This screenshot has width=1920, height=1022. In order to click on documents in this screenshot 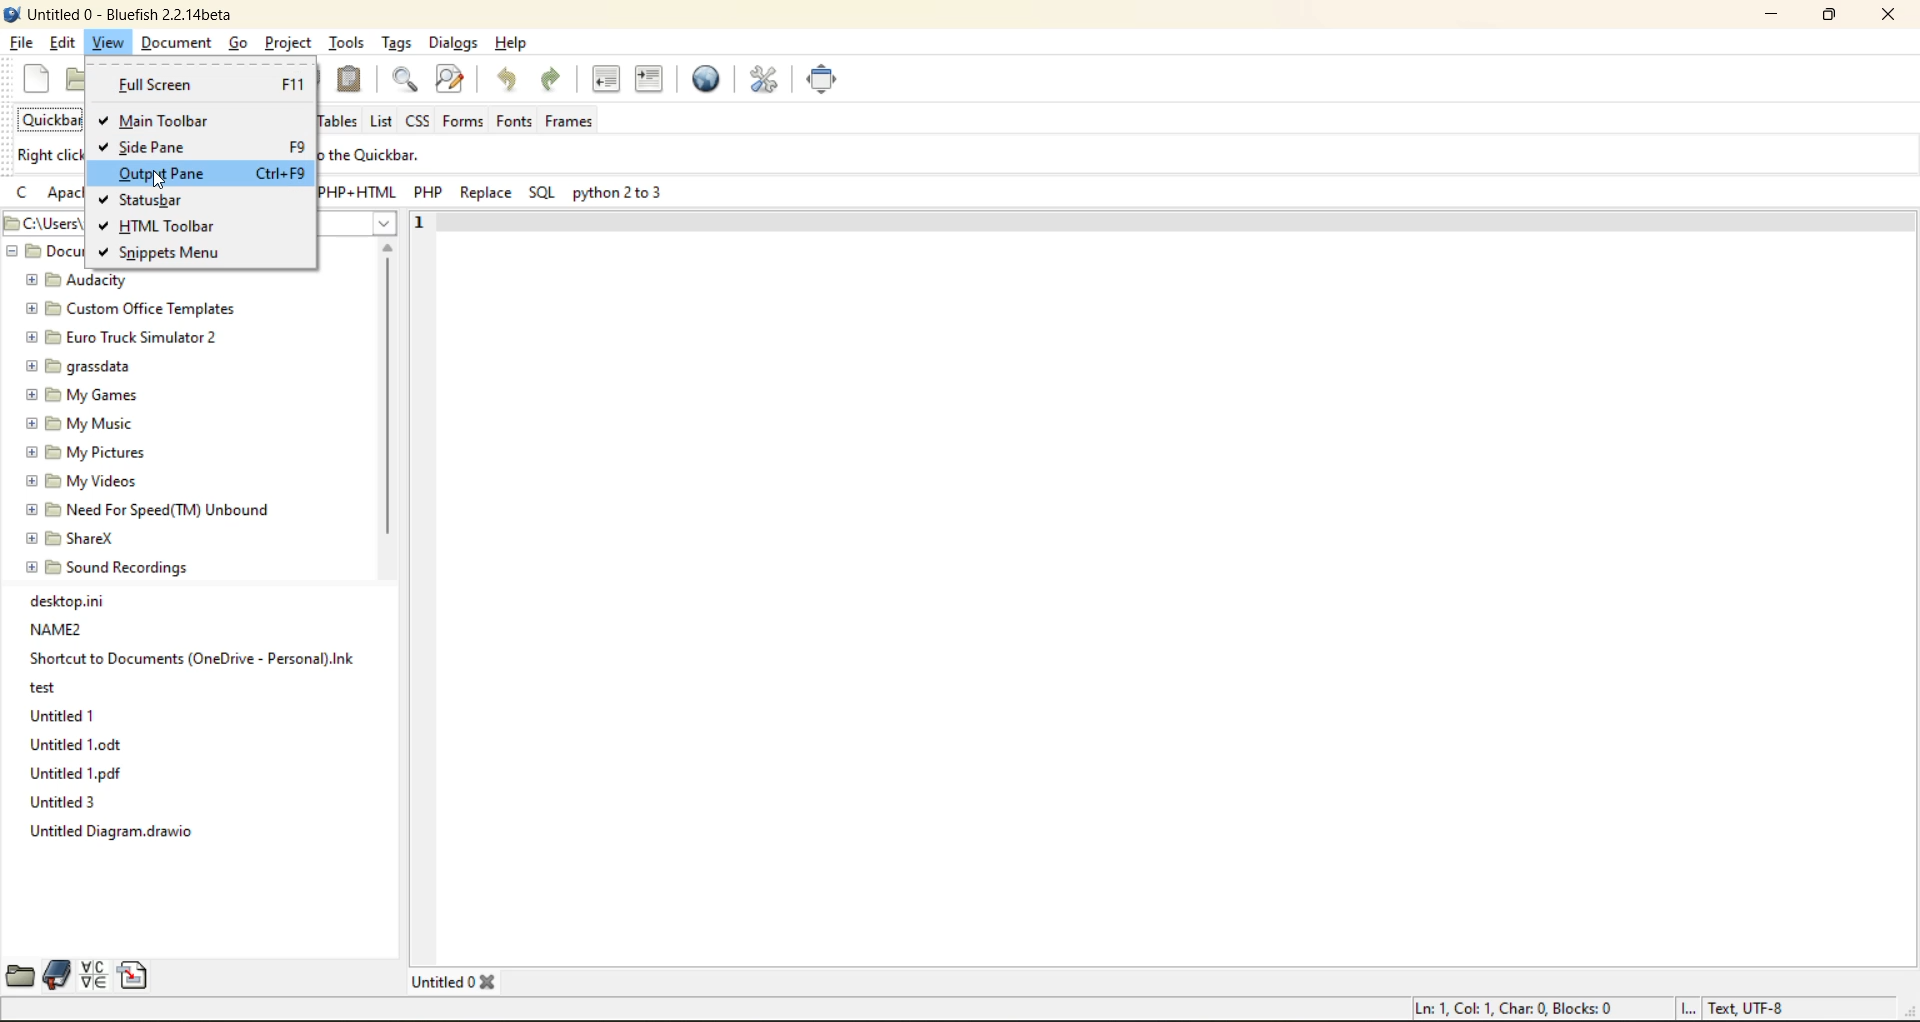, I will do `click(43, 252)`.